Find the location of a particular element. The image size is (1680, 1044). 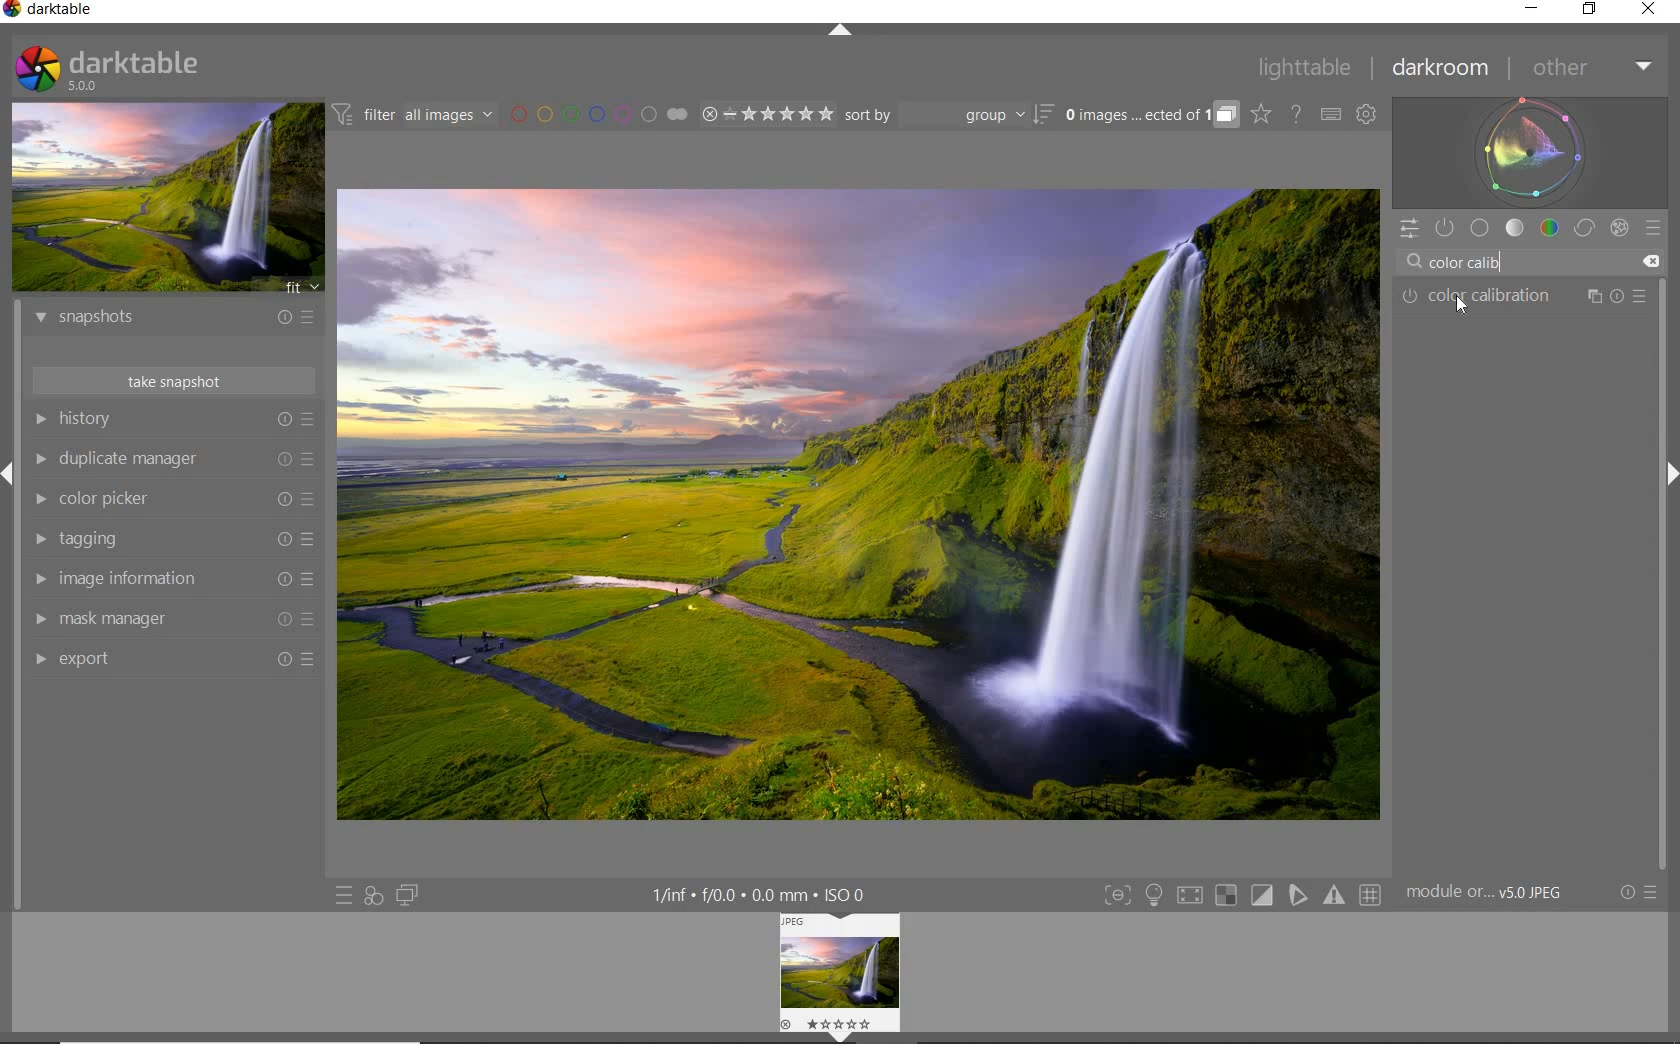

waveform is located at coordinates (1531, 152).